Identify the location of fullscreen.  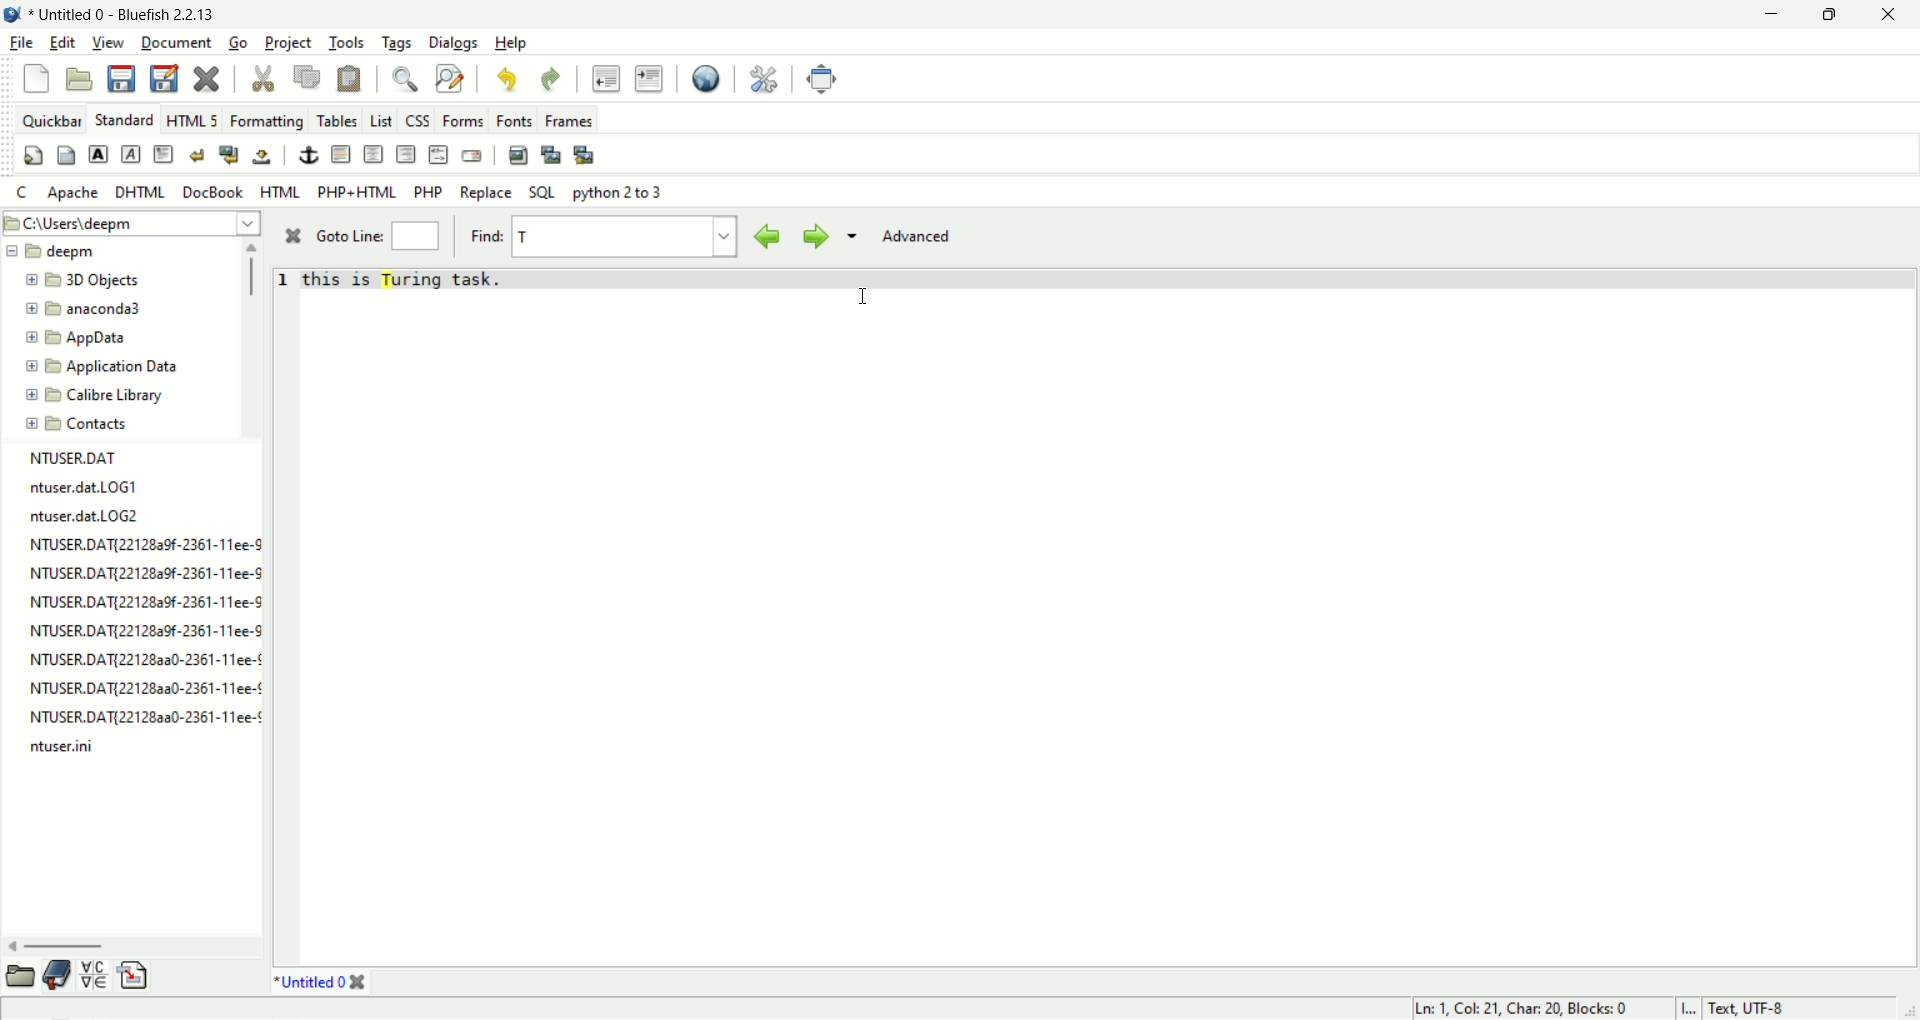
(823, 79).